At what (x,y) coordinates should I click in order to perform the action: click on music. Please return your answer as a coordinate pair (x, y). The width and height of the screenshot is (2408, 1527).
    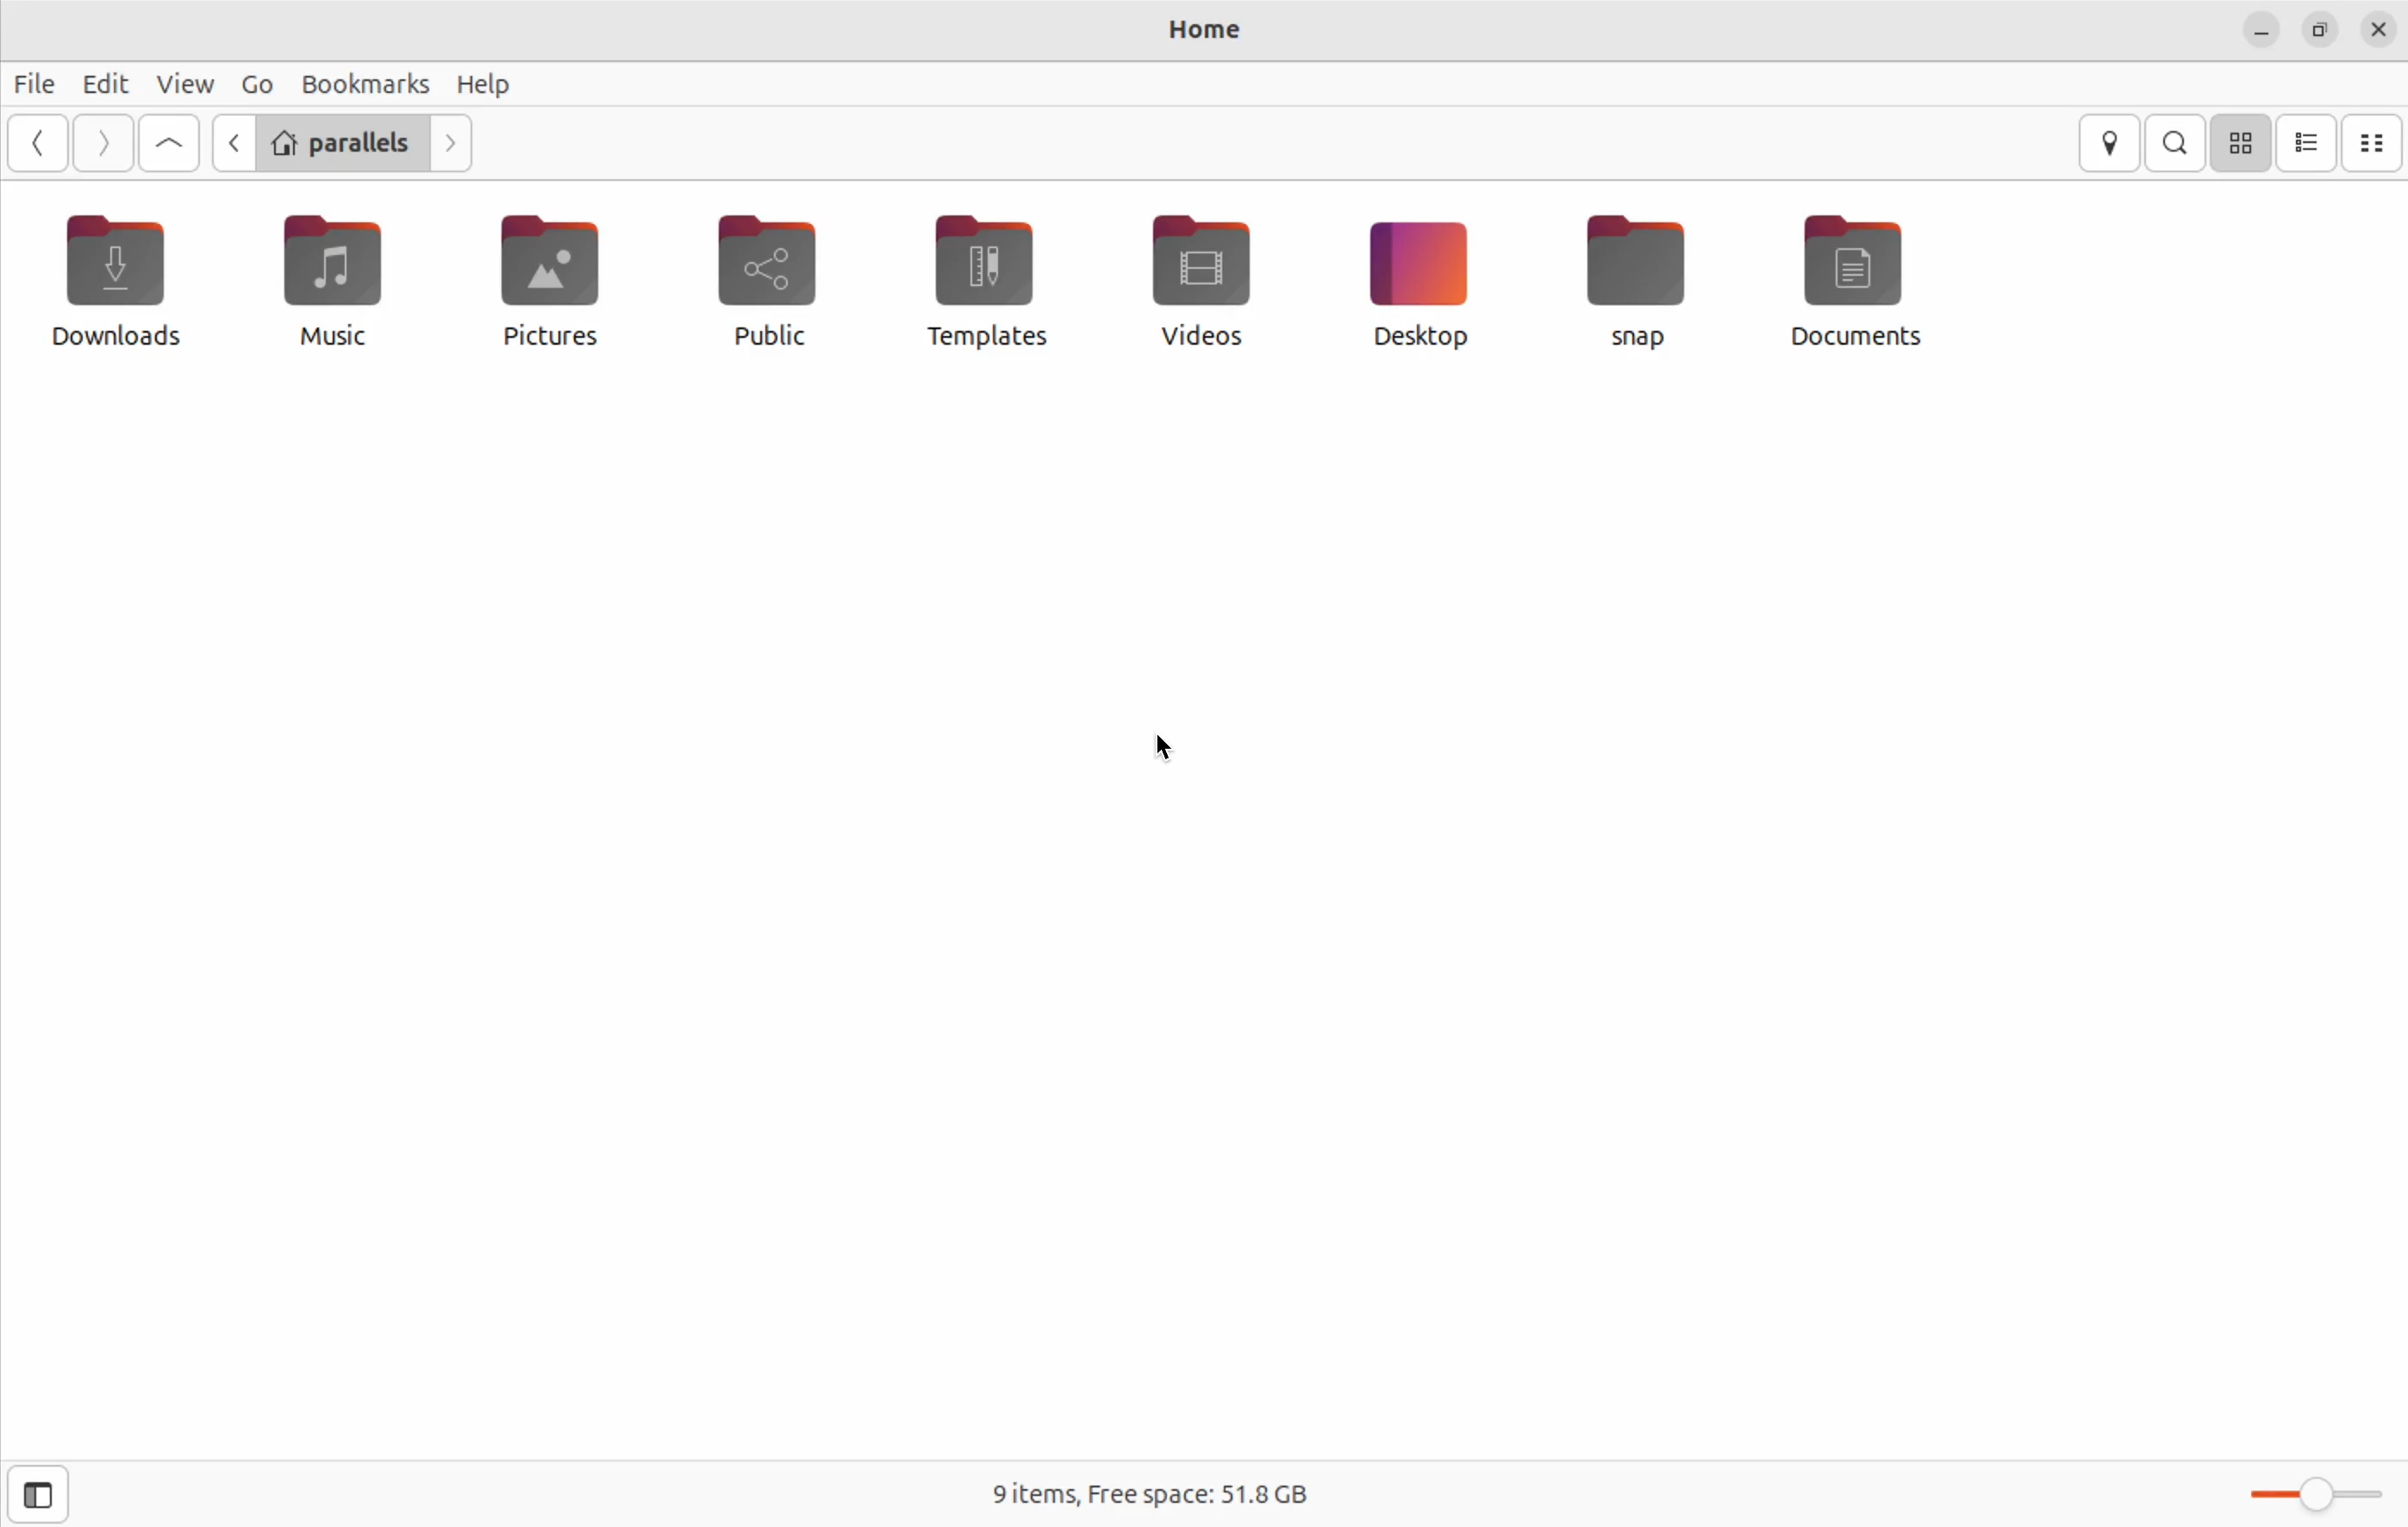
    Looking at the image, I should click on (333, 285).